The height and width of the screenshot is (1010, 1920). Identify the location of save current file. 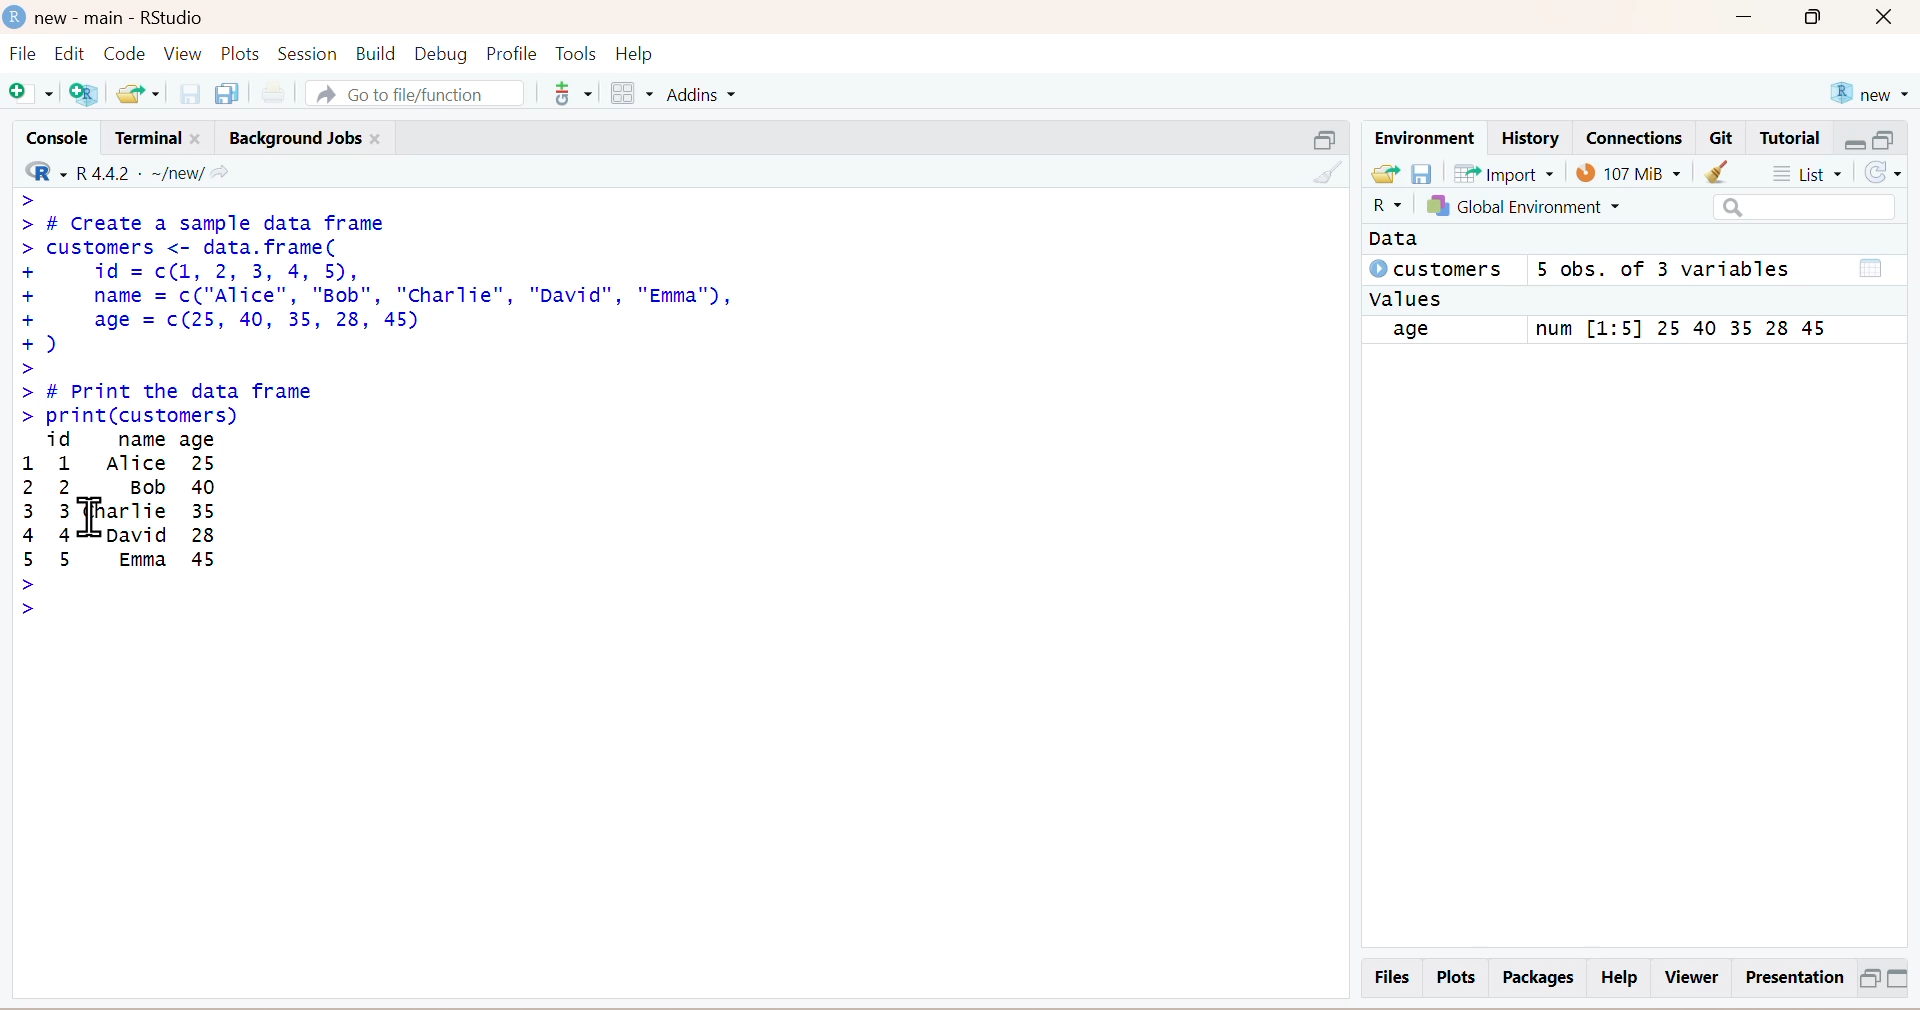
(190, 92).